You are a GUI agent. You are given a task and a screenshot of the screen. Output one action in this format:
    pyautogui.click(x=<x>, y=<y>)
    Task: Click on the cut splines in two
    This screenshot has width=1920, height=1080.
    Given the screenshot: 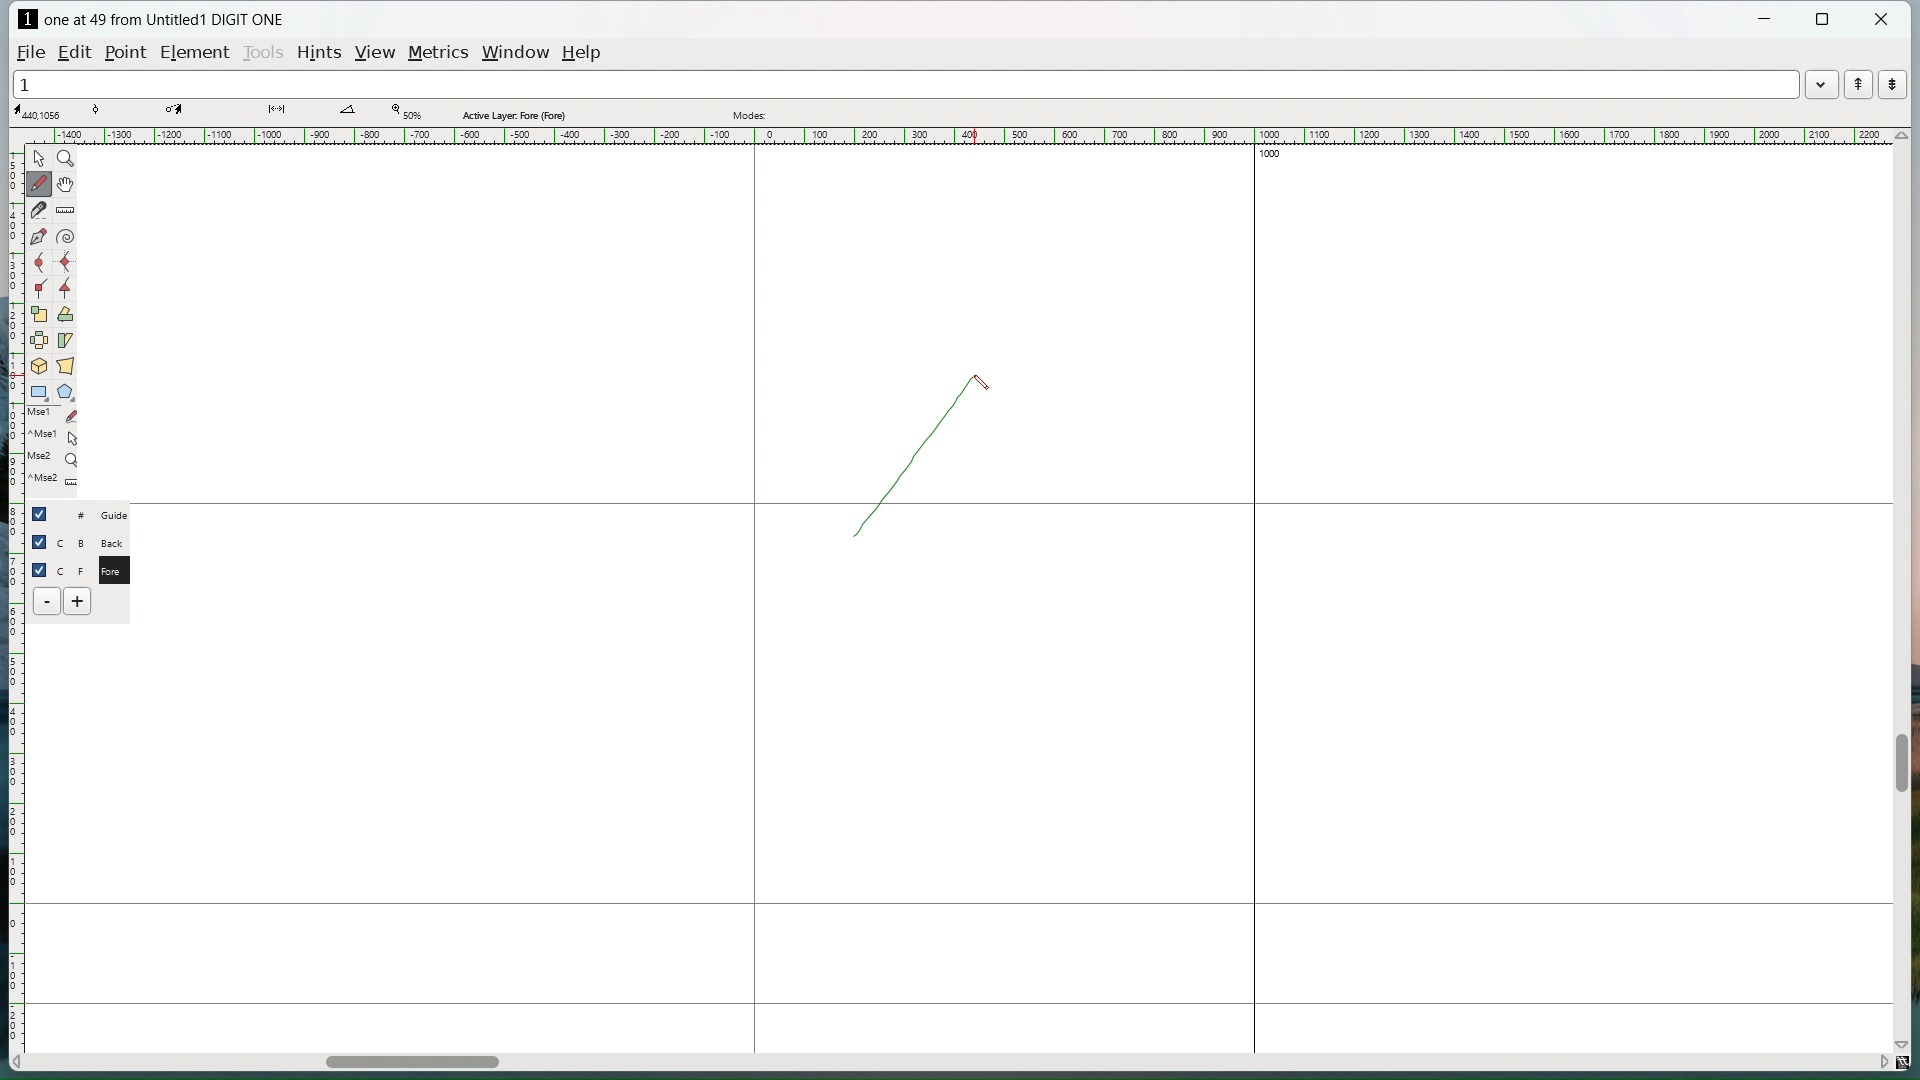 What is the action you would take?
    pyautogui.click(x=40, y=210)
    